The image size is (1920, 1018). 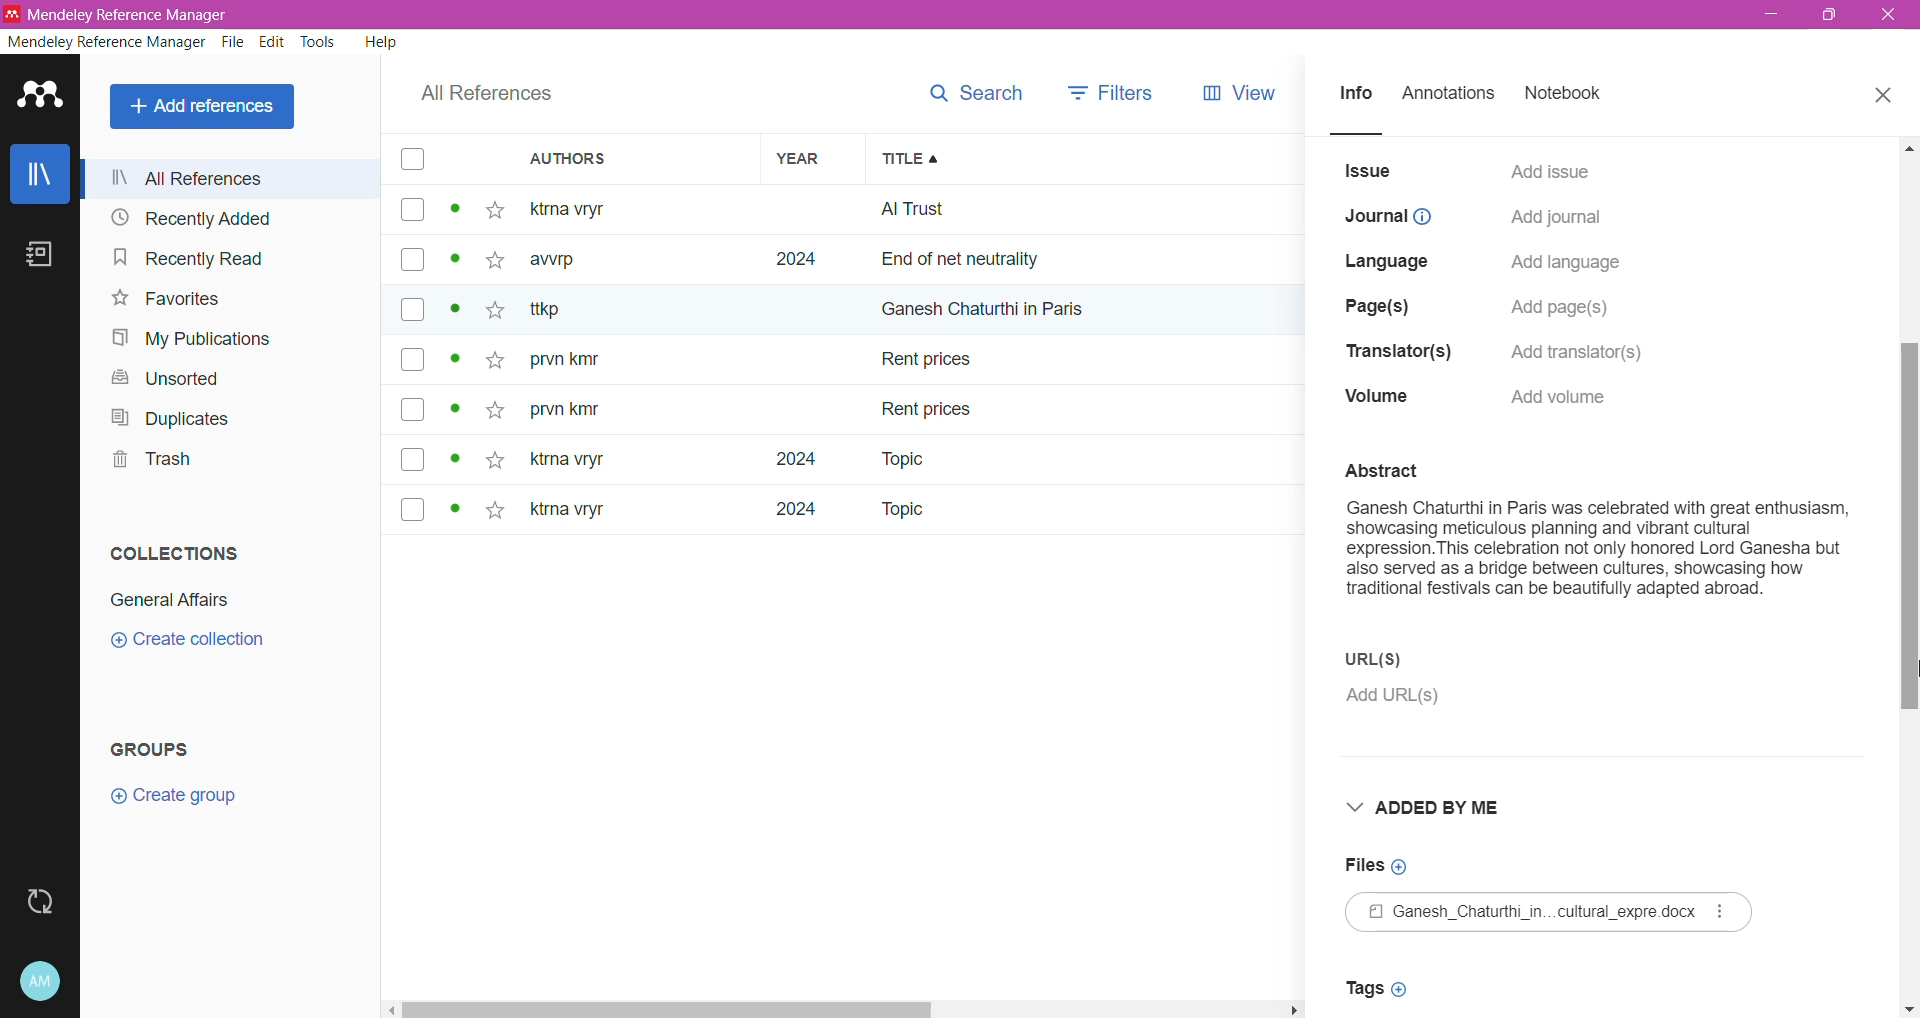 I want to click on Click to add Journal, so click(x=1554, y=220).